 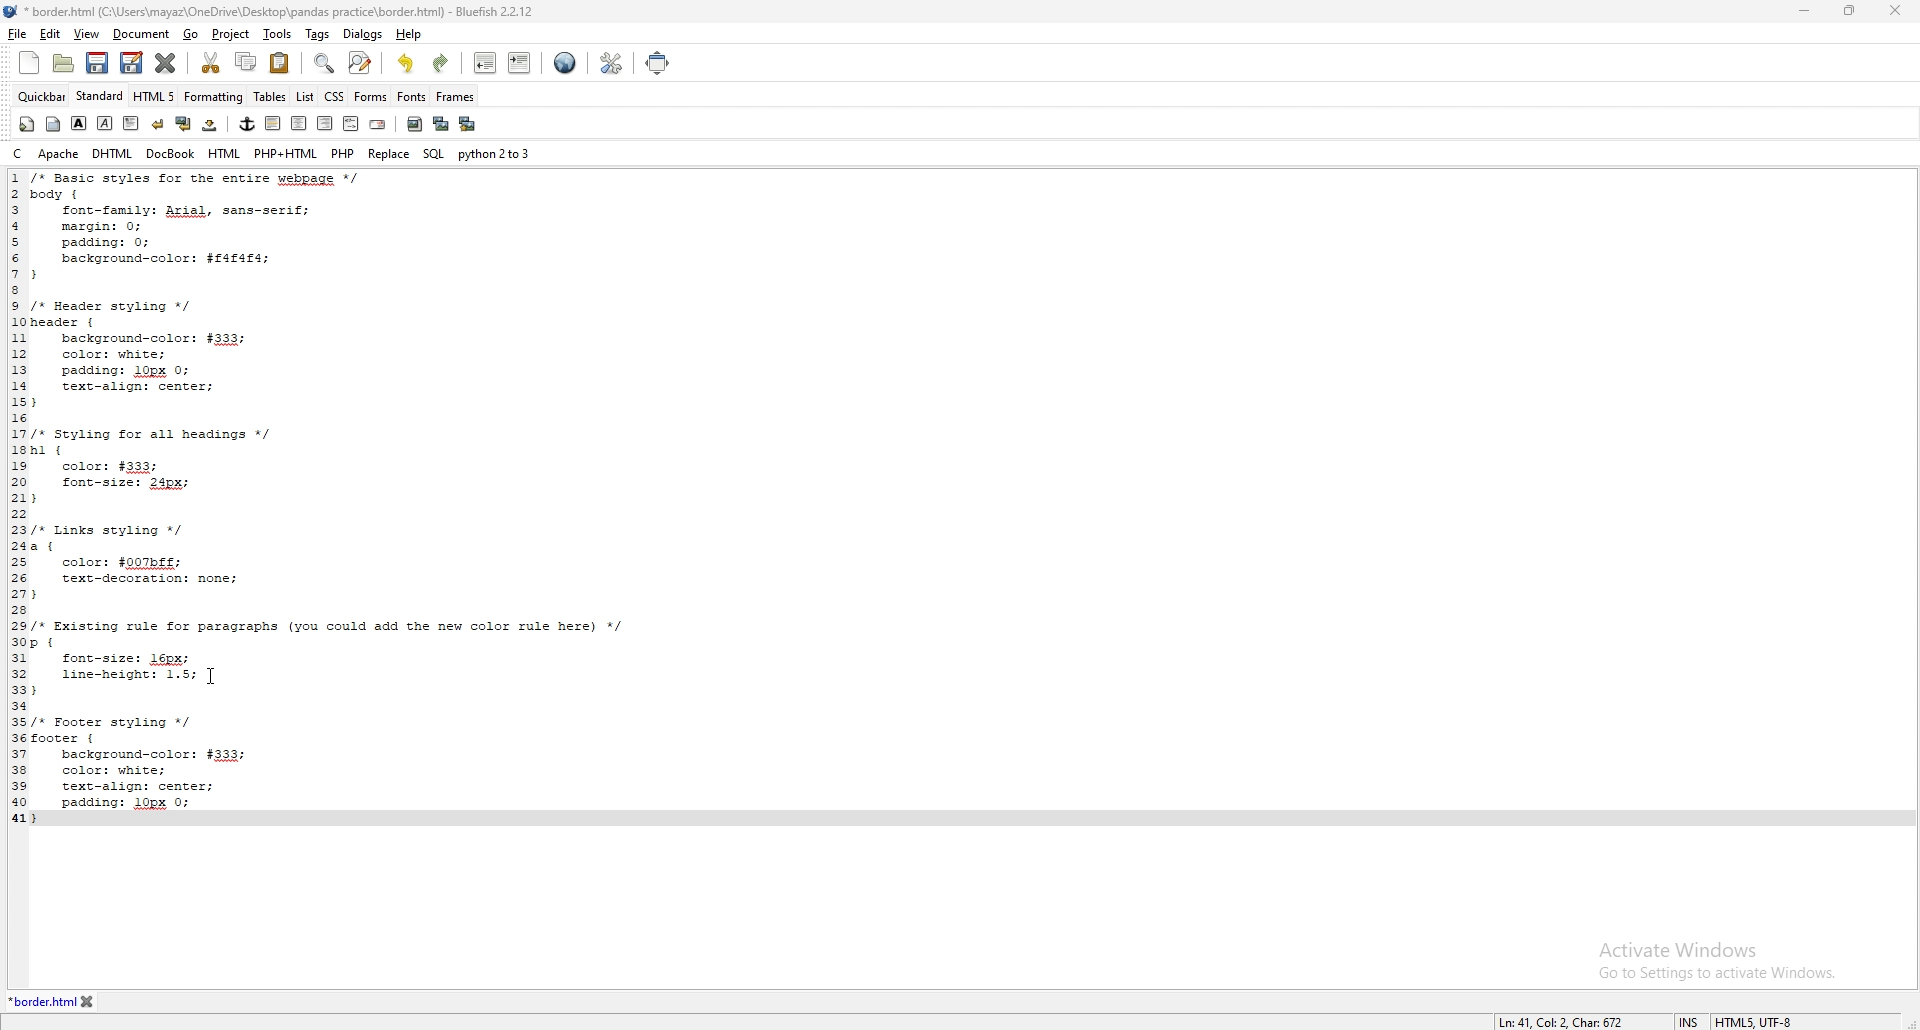 I want to click on undo, so click(x=407, y=63).